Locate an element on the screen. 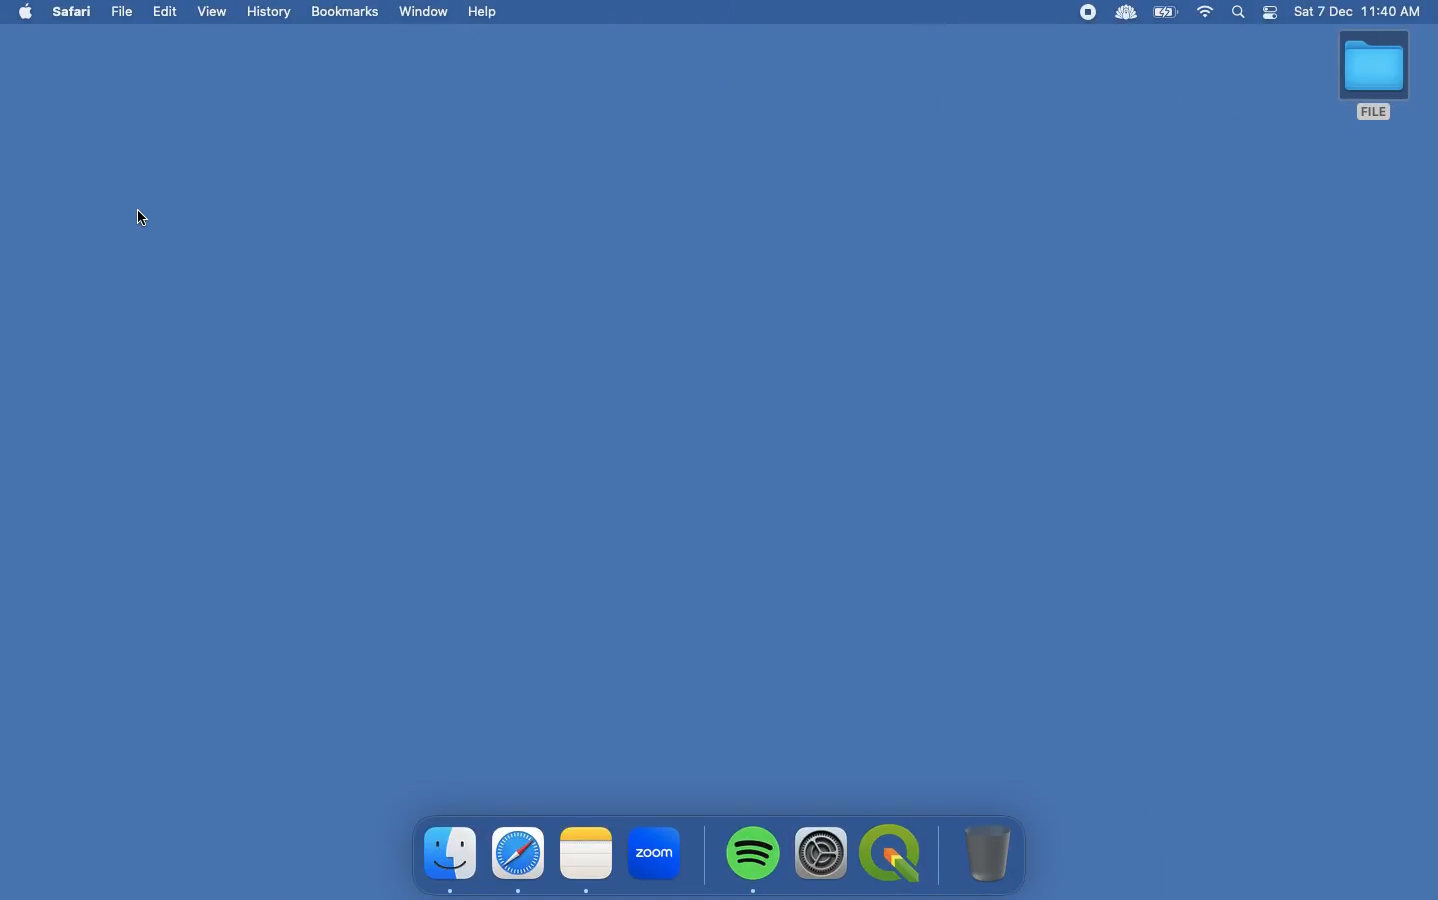 The height and width of the screenshot is (900, 1438). File is located at coordinates (124, 12).